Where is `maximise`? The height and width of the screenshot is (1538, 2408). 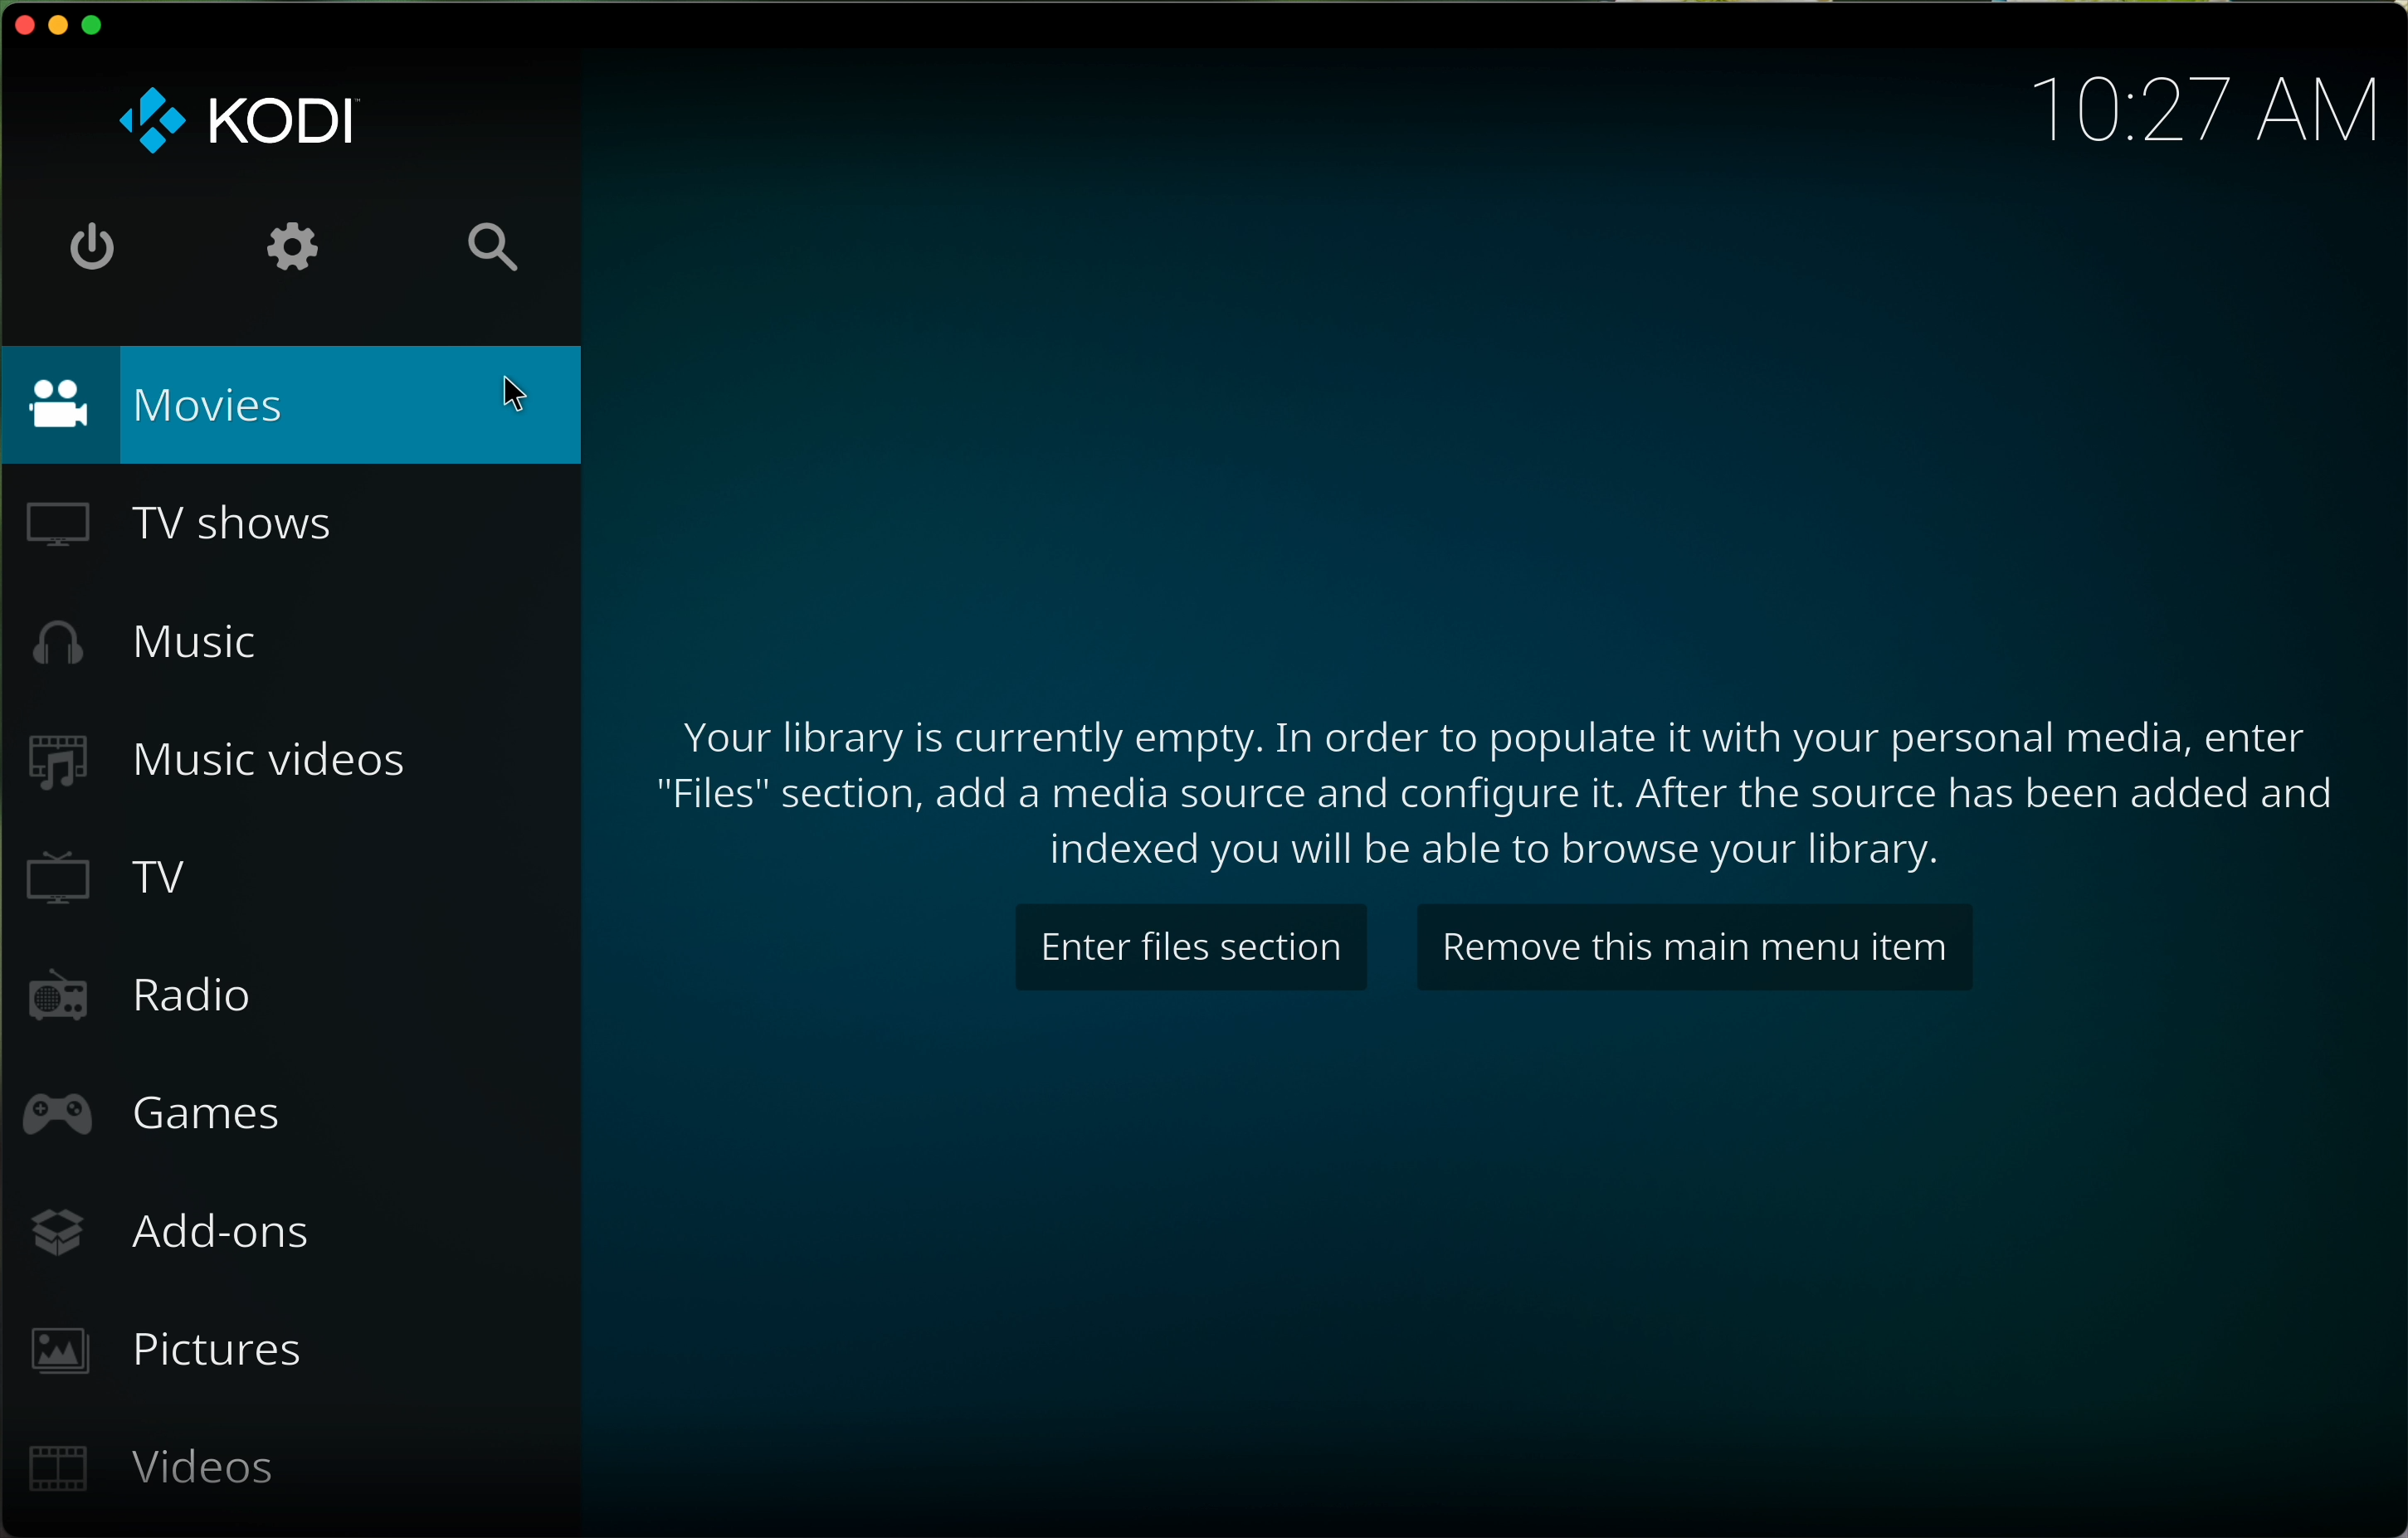 maximise is located at coordinates (100, 25).